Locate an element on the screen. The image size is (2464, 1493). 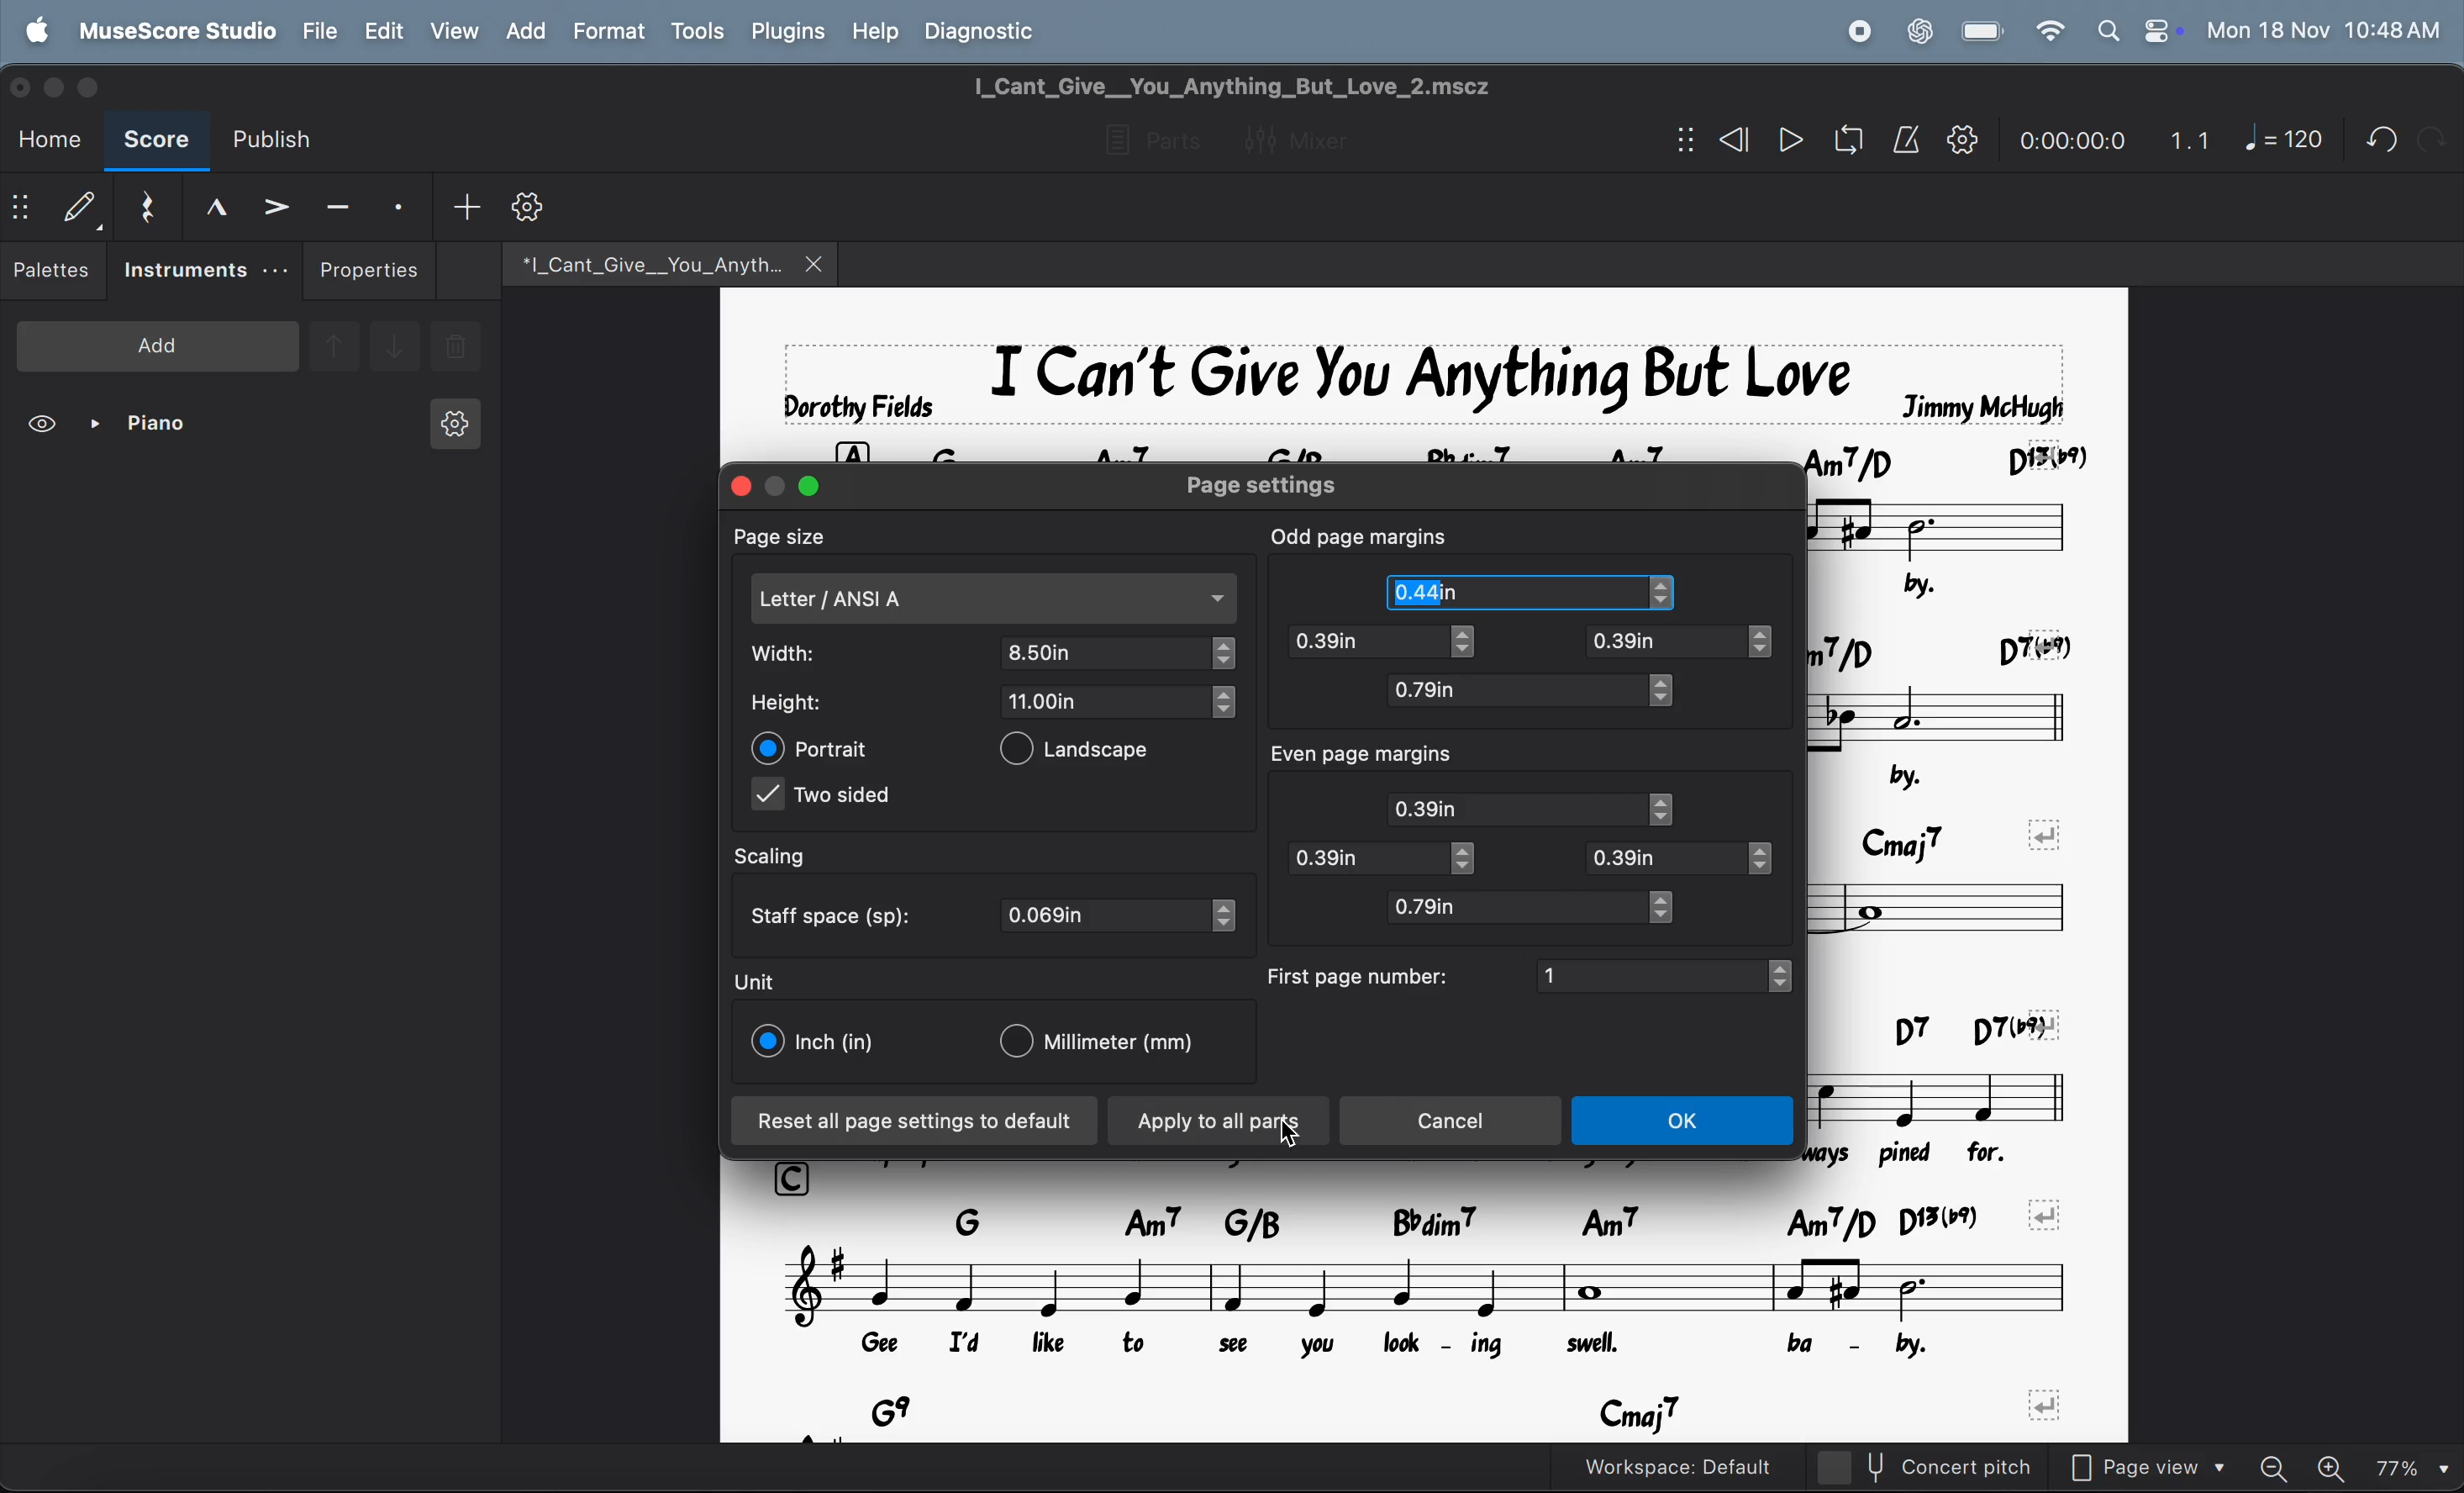
add is located at coordinates (524, 30).